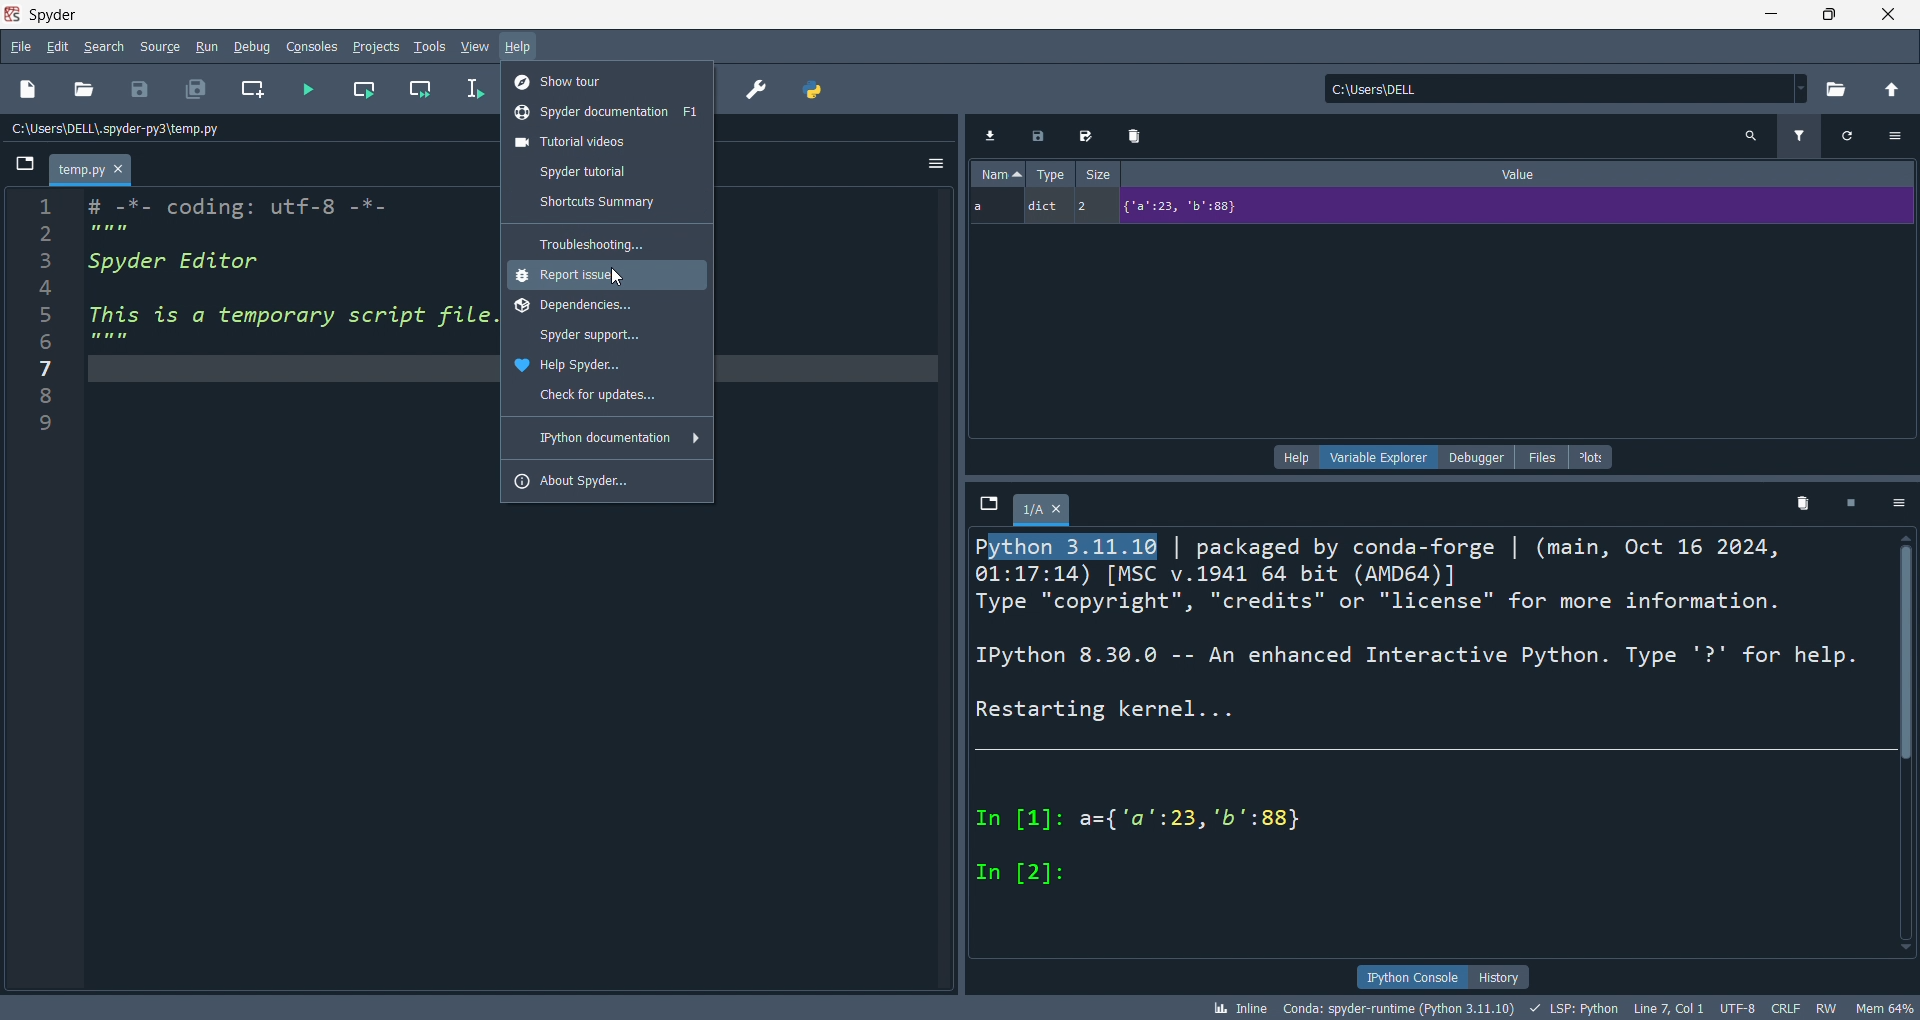 The image size is (1920, 1020). Describe the element at coordinates (1379, 457) in the screenshot. I see `variable explorer` at that location.